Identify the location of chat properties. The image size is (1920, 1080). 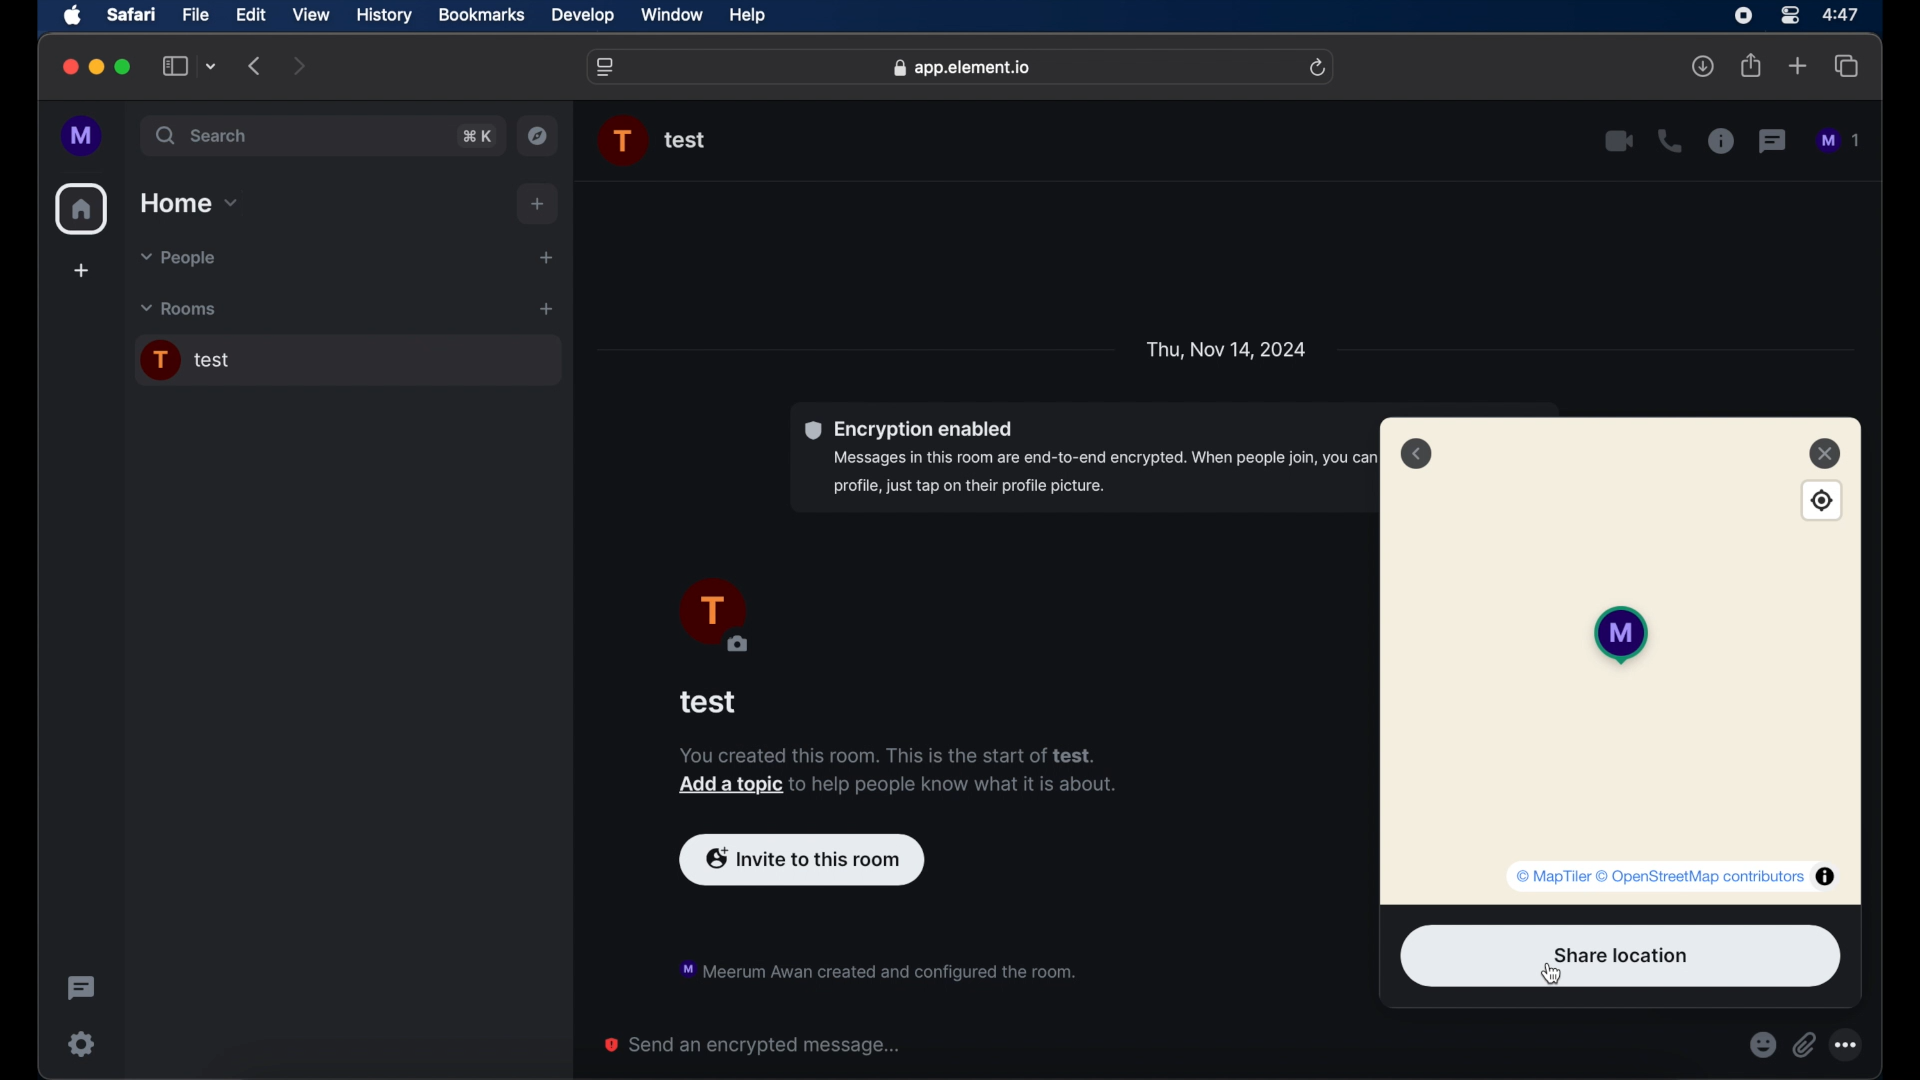
(1721, 142).